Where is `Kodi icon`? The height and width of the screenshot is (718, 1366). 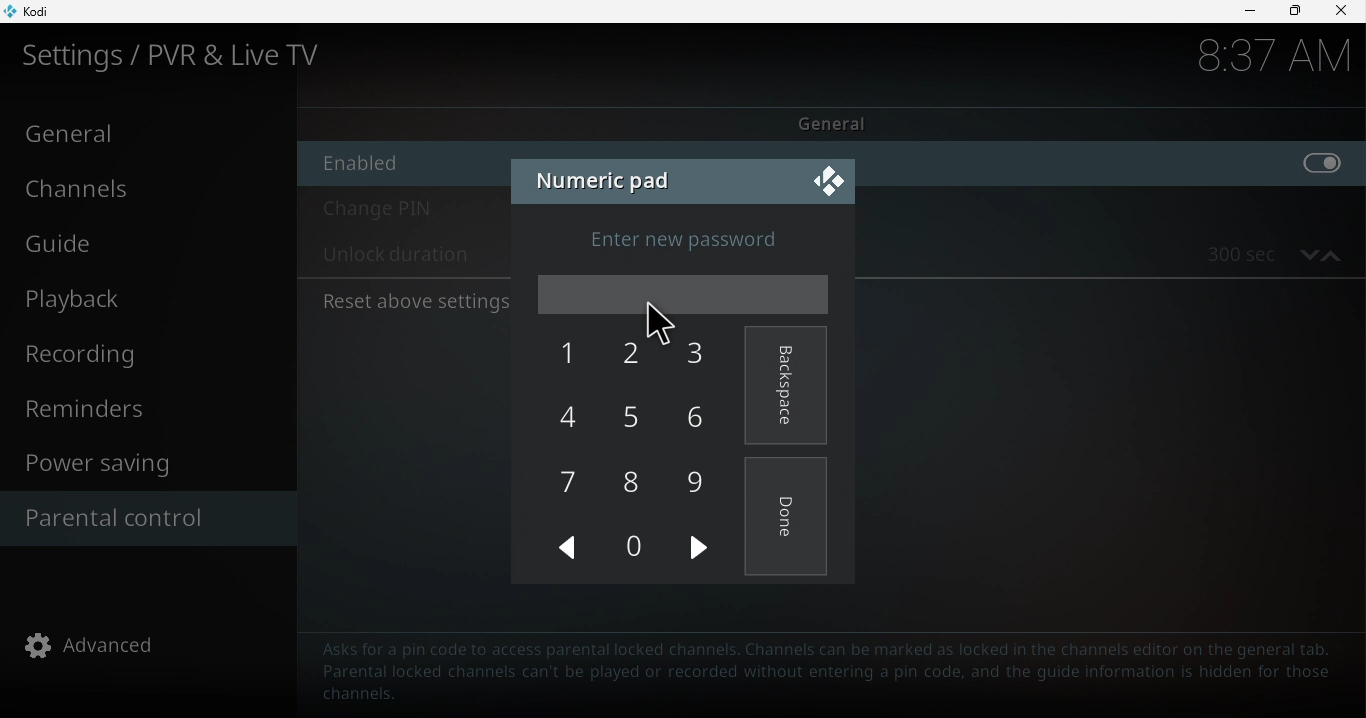
Kodi icon is located at coordinates (41, 10).